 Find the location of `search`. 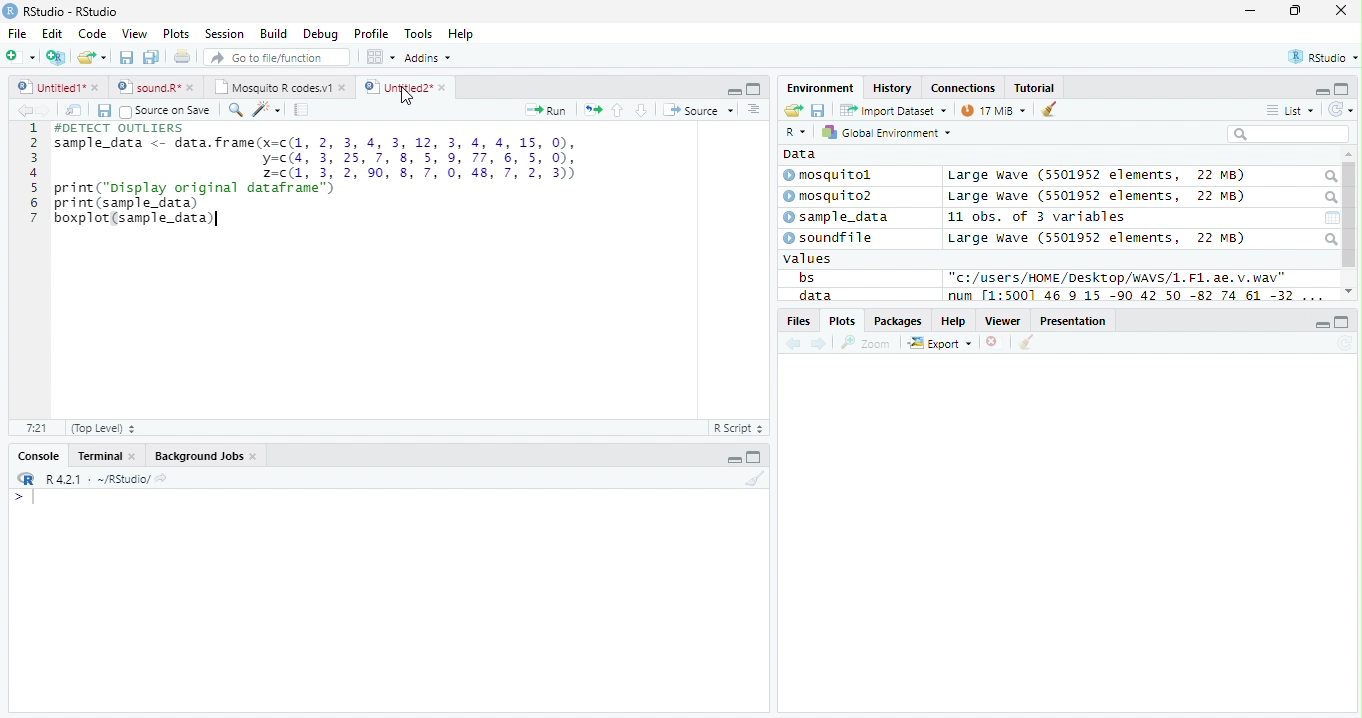

search is located at coordinates (1330, 239).